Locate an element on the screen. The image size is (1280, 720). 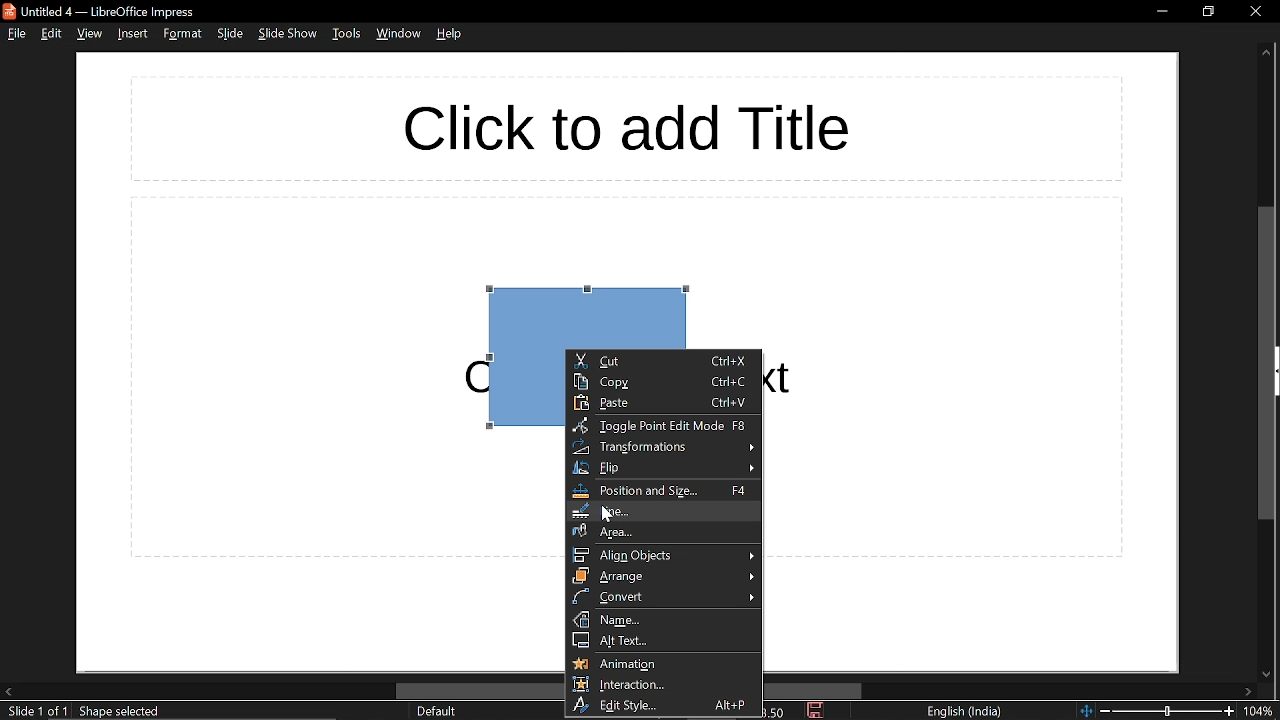
position and size is located at coordinates (662, 491).